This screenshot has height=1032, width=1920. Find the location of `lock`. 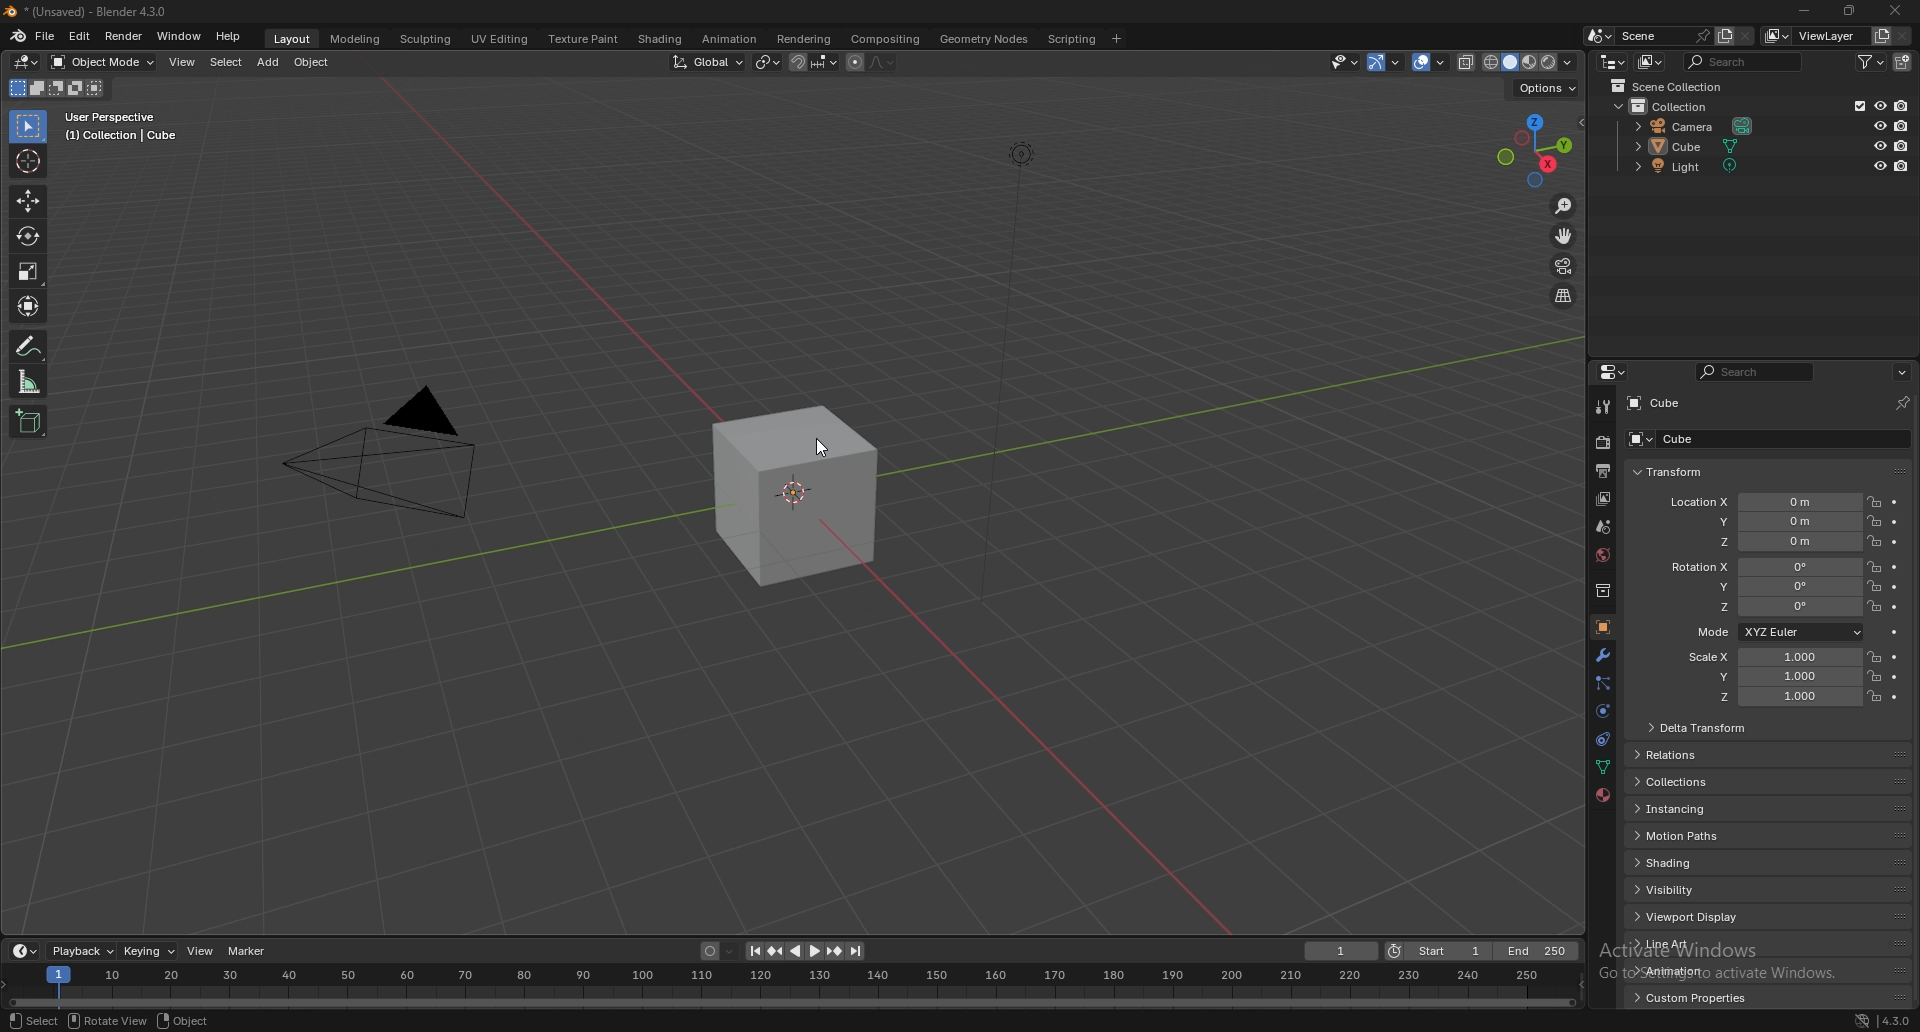

lock is located at coordinates (1874, 520).